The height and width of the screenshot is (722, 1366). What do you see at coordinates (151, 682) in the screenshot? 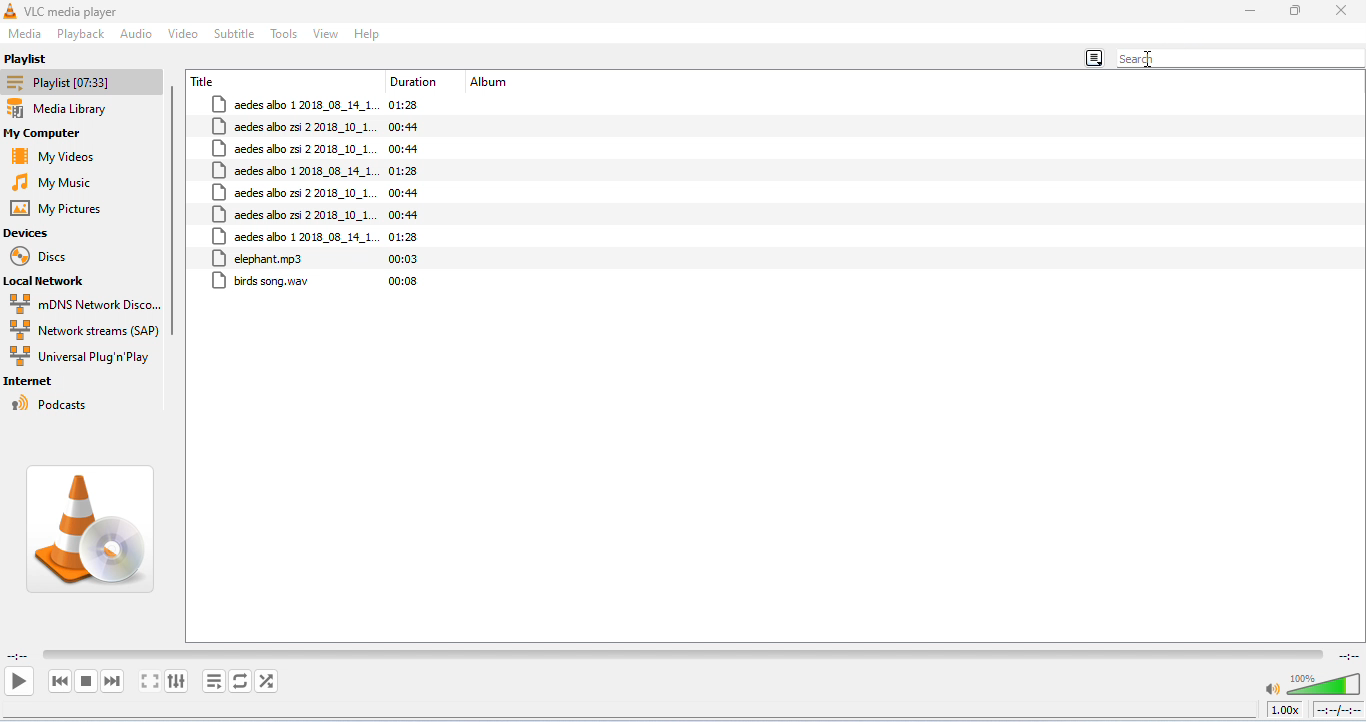
I see `toggle full screen ` at bounding box center [151, 682].